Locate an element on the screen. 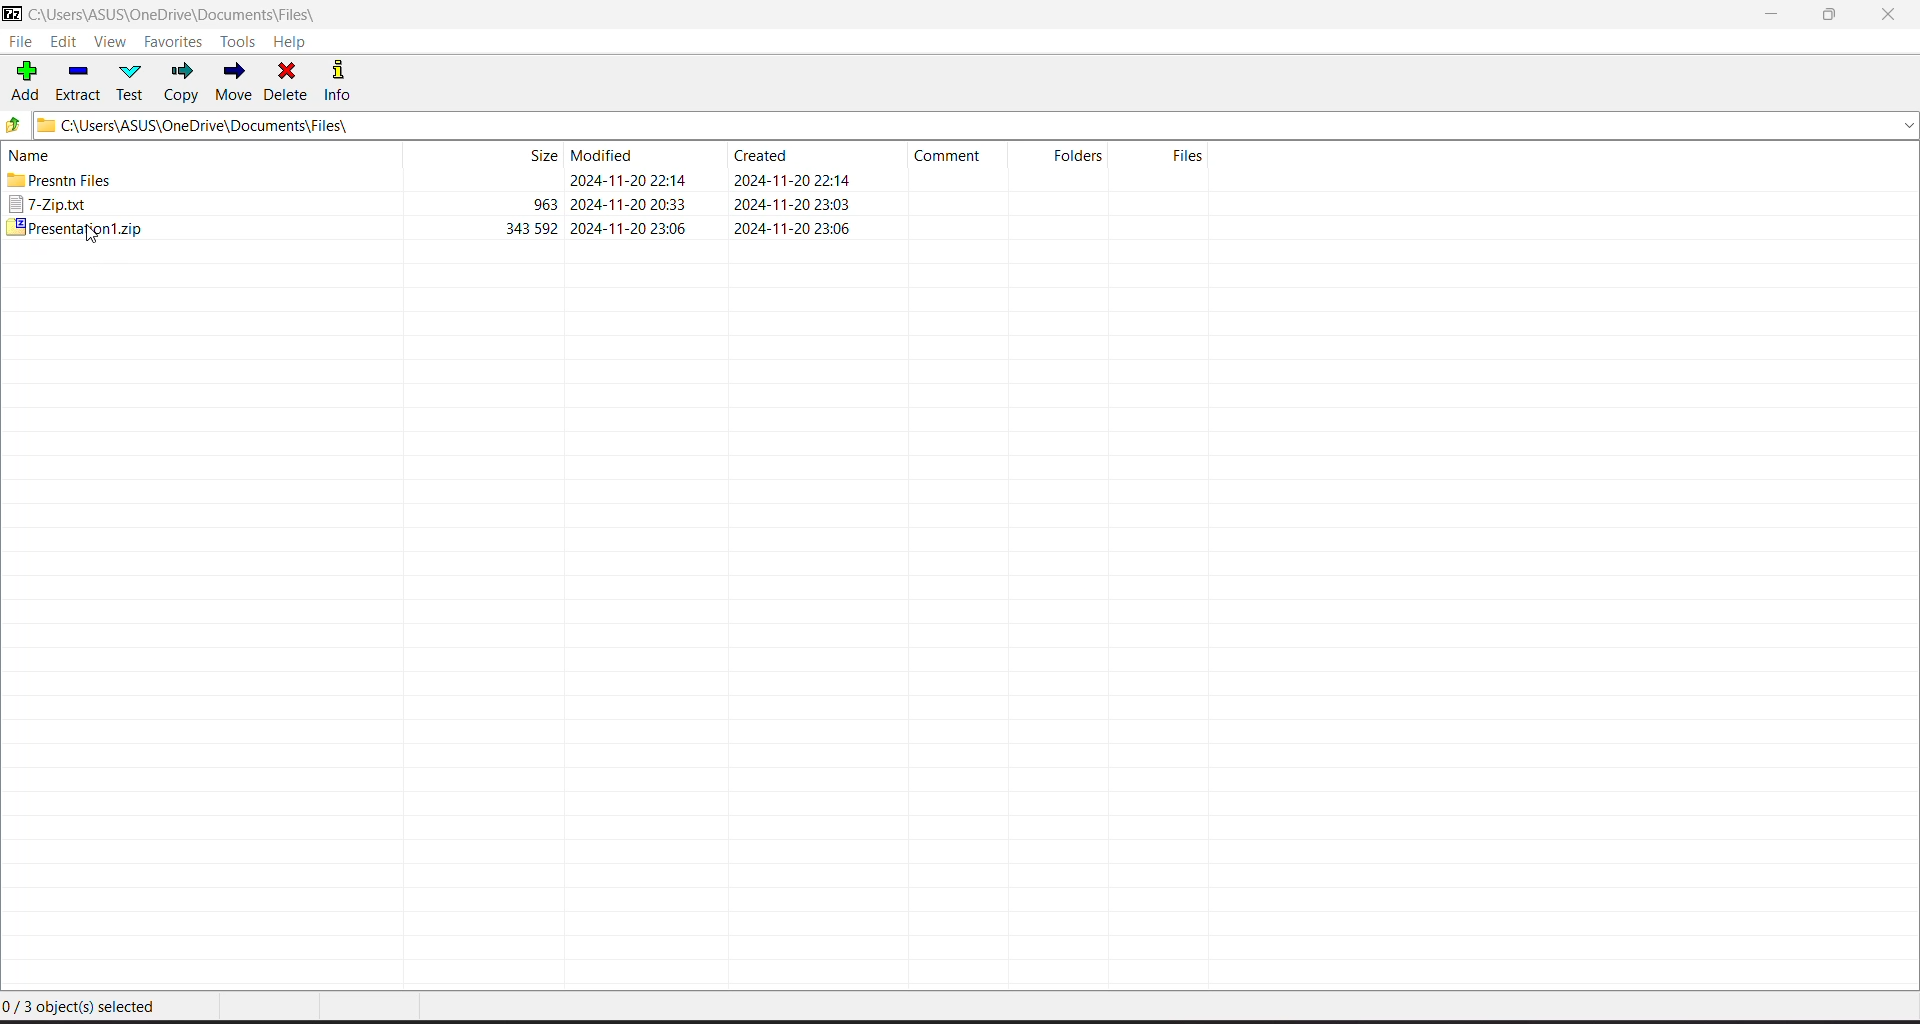 The height and width of the screenshot is (1024, 1920). Favorites is located at coordinates (174, 42).